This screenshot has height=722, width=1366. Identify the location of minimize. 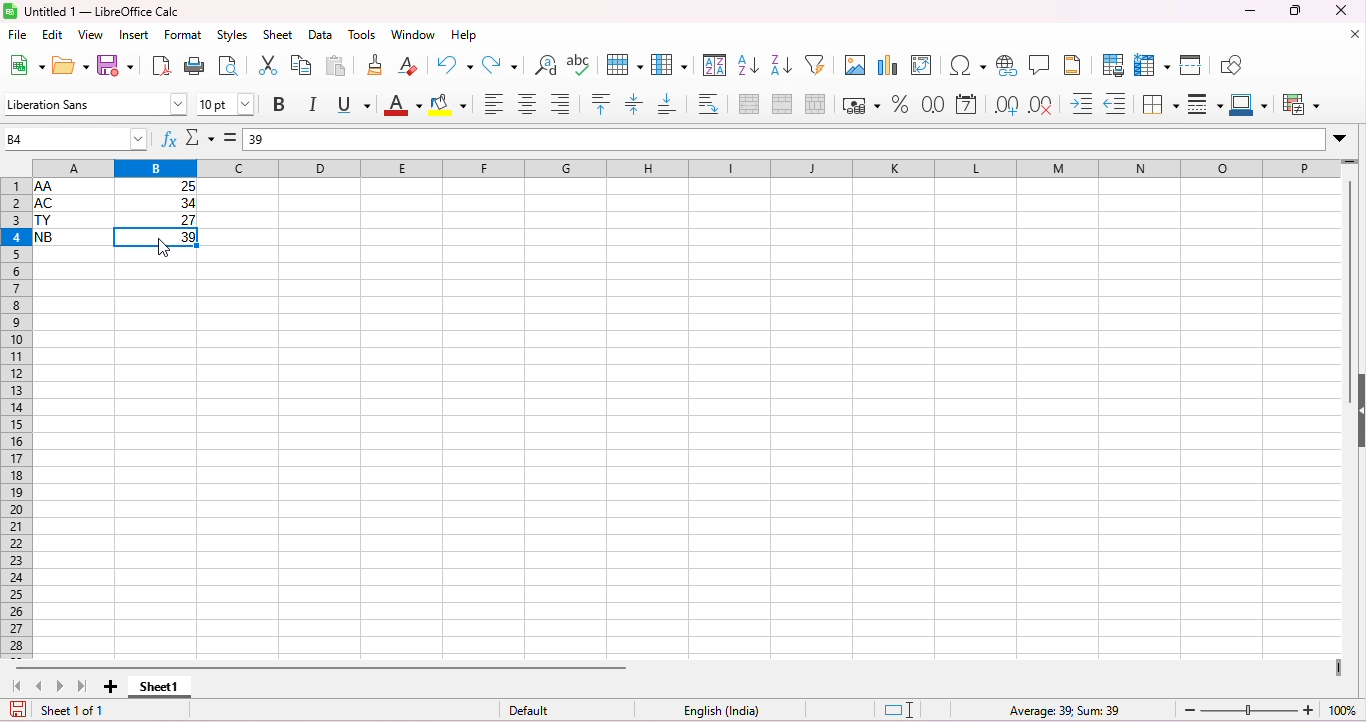
(1249, 12).